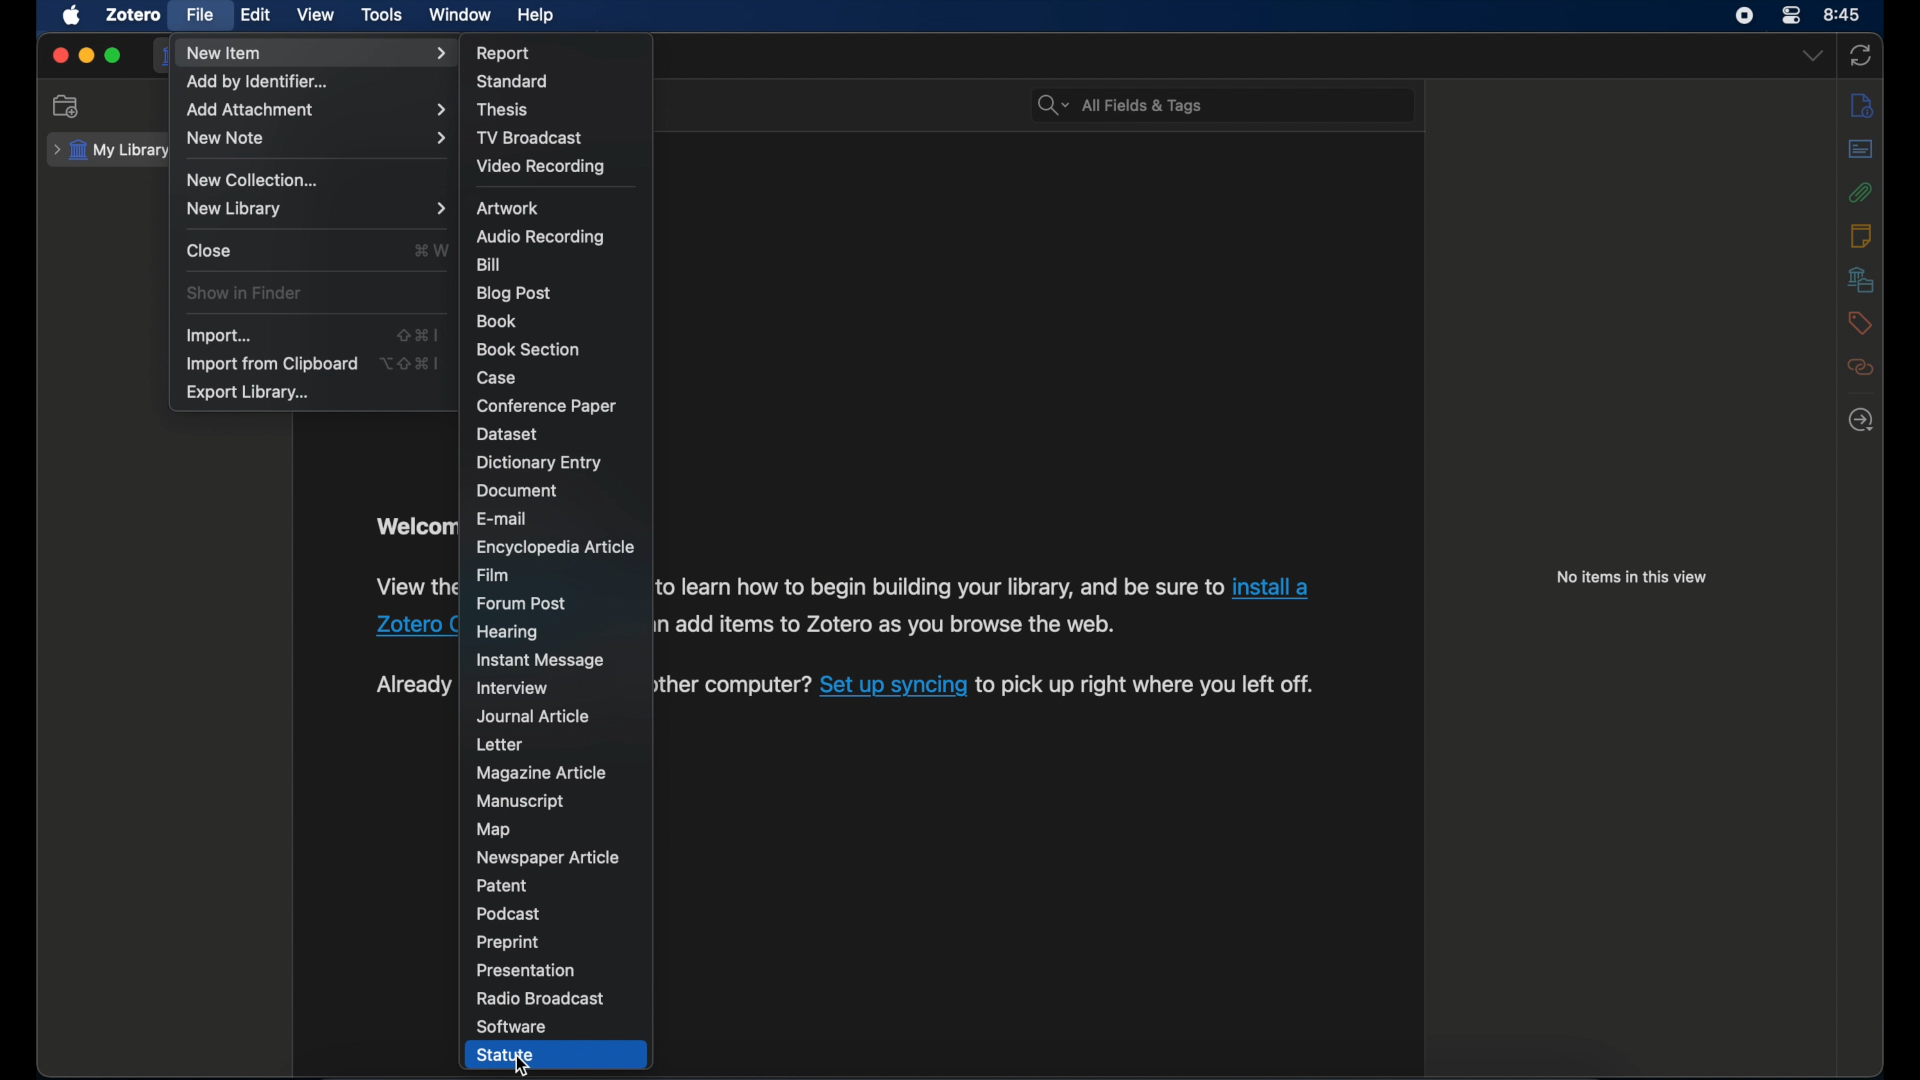 The image size is (1920, 1080). Describe the element at coordinates (508, 208) in the screenshot. I see `artwork` at that location.